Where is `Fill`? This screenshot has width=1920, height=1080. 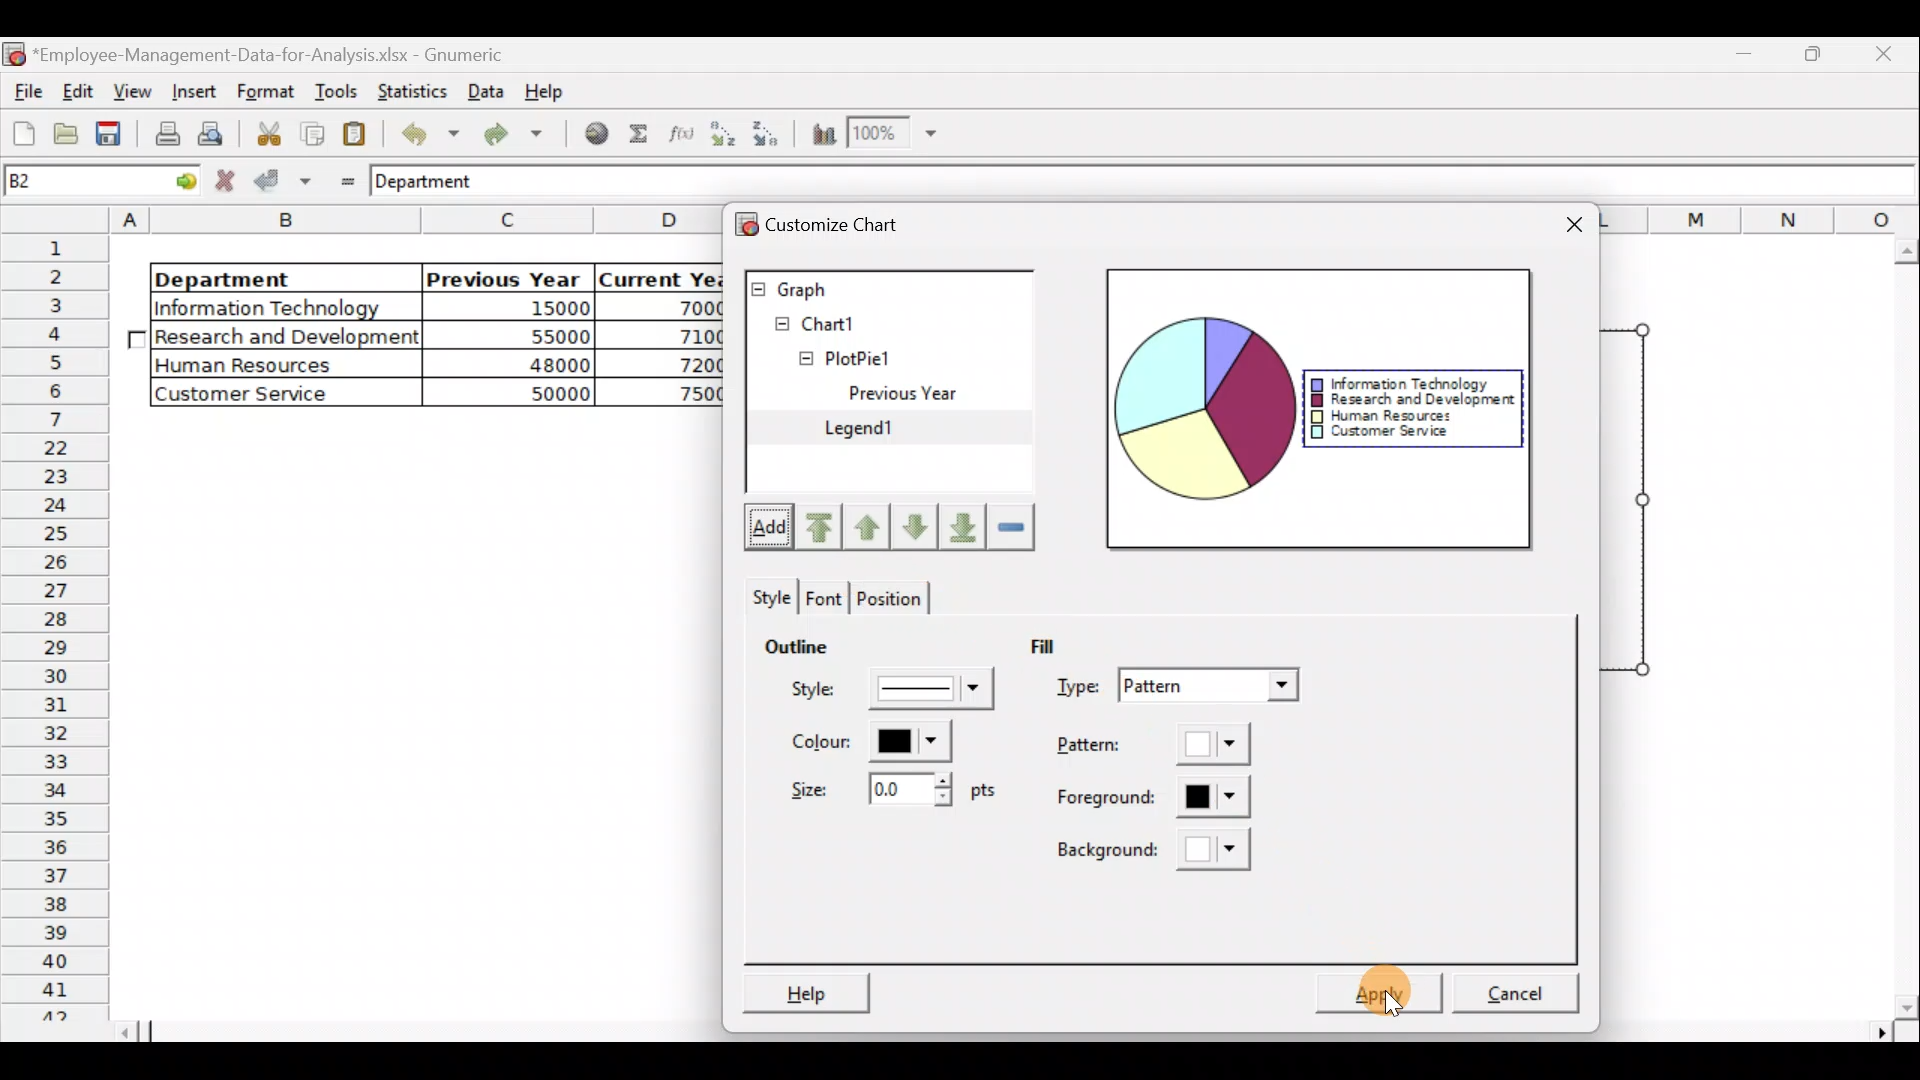 Fill is located at coordinates (1060, 648).